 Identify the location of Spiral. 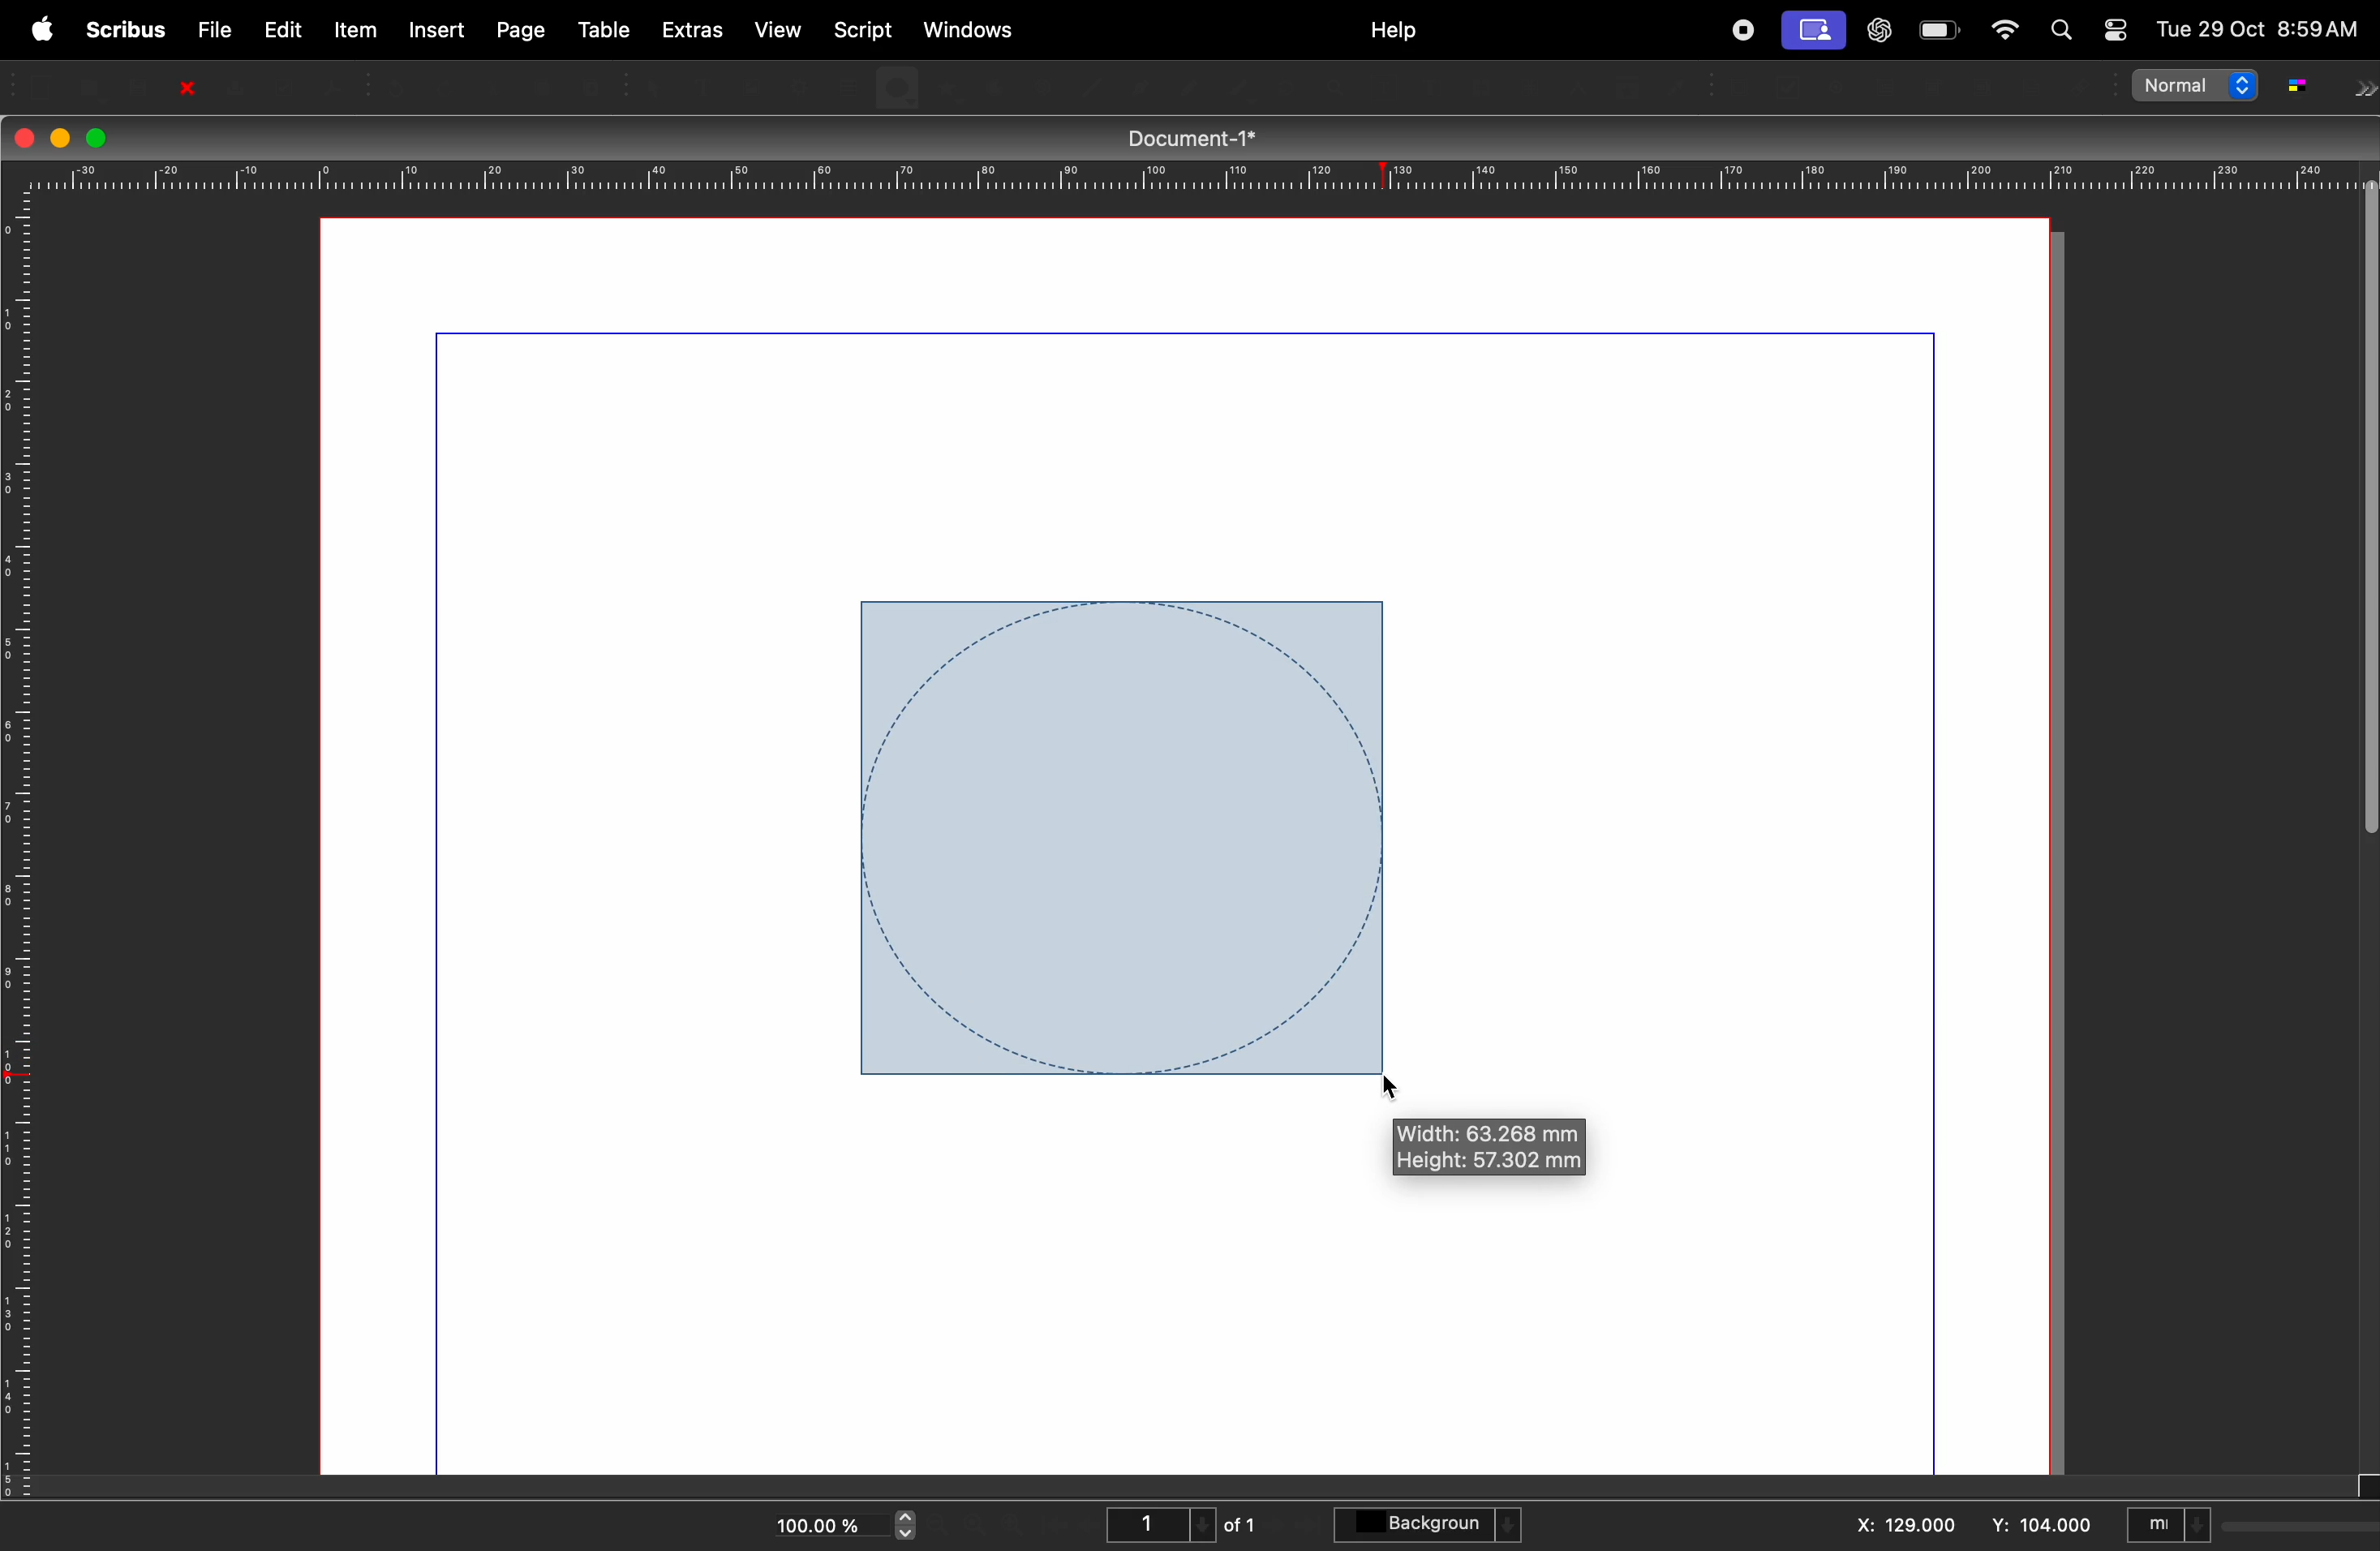
(1043, 86).